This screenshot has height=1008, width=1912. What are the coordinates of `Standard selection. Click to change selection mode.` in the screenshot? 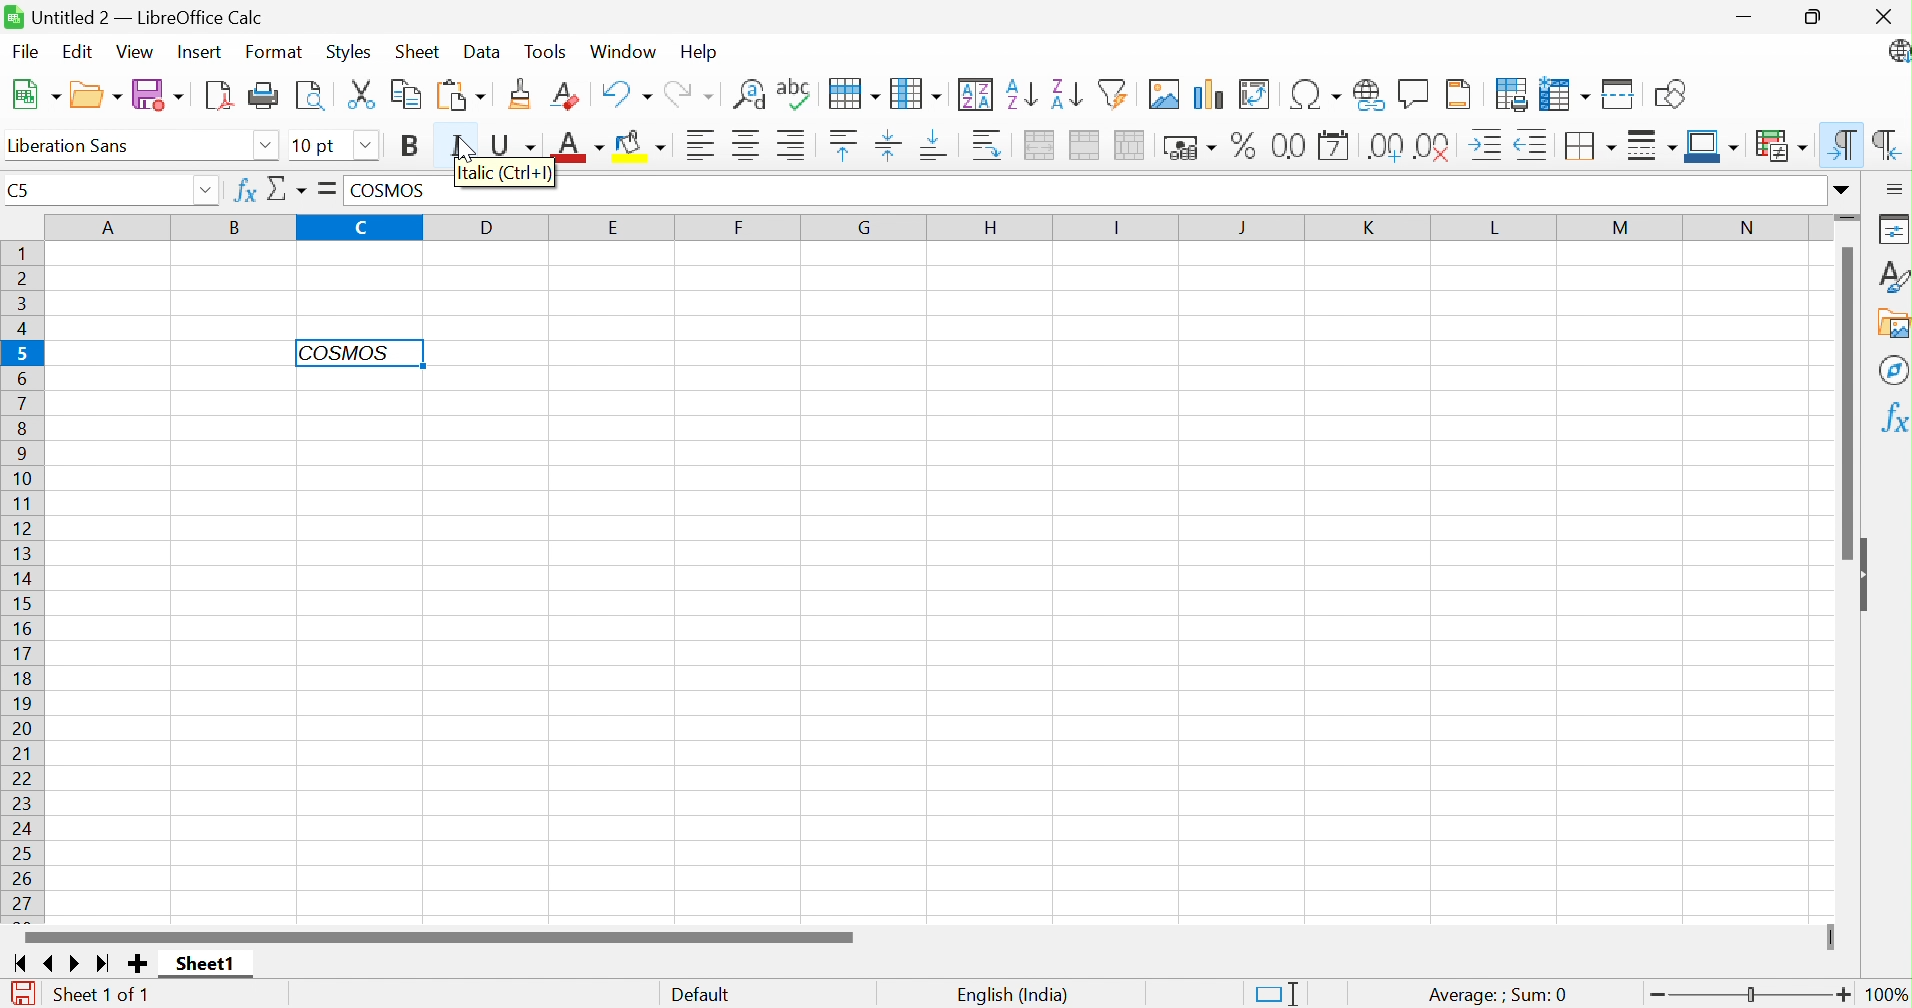 It's located at (1279, 993).